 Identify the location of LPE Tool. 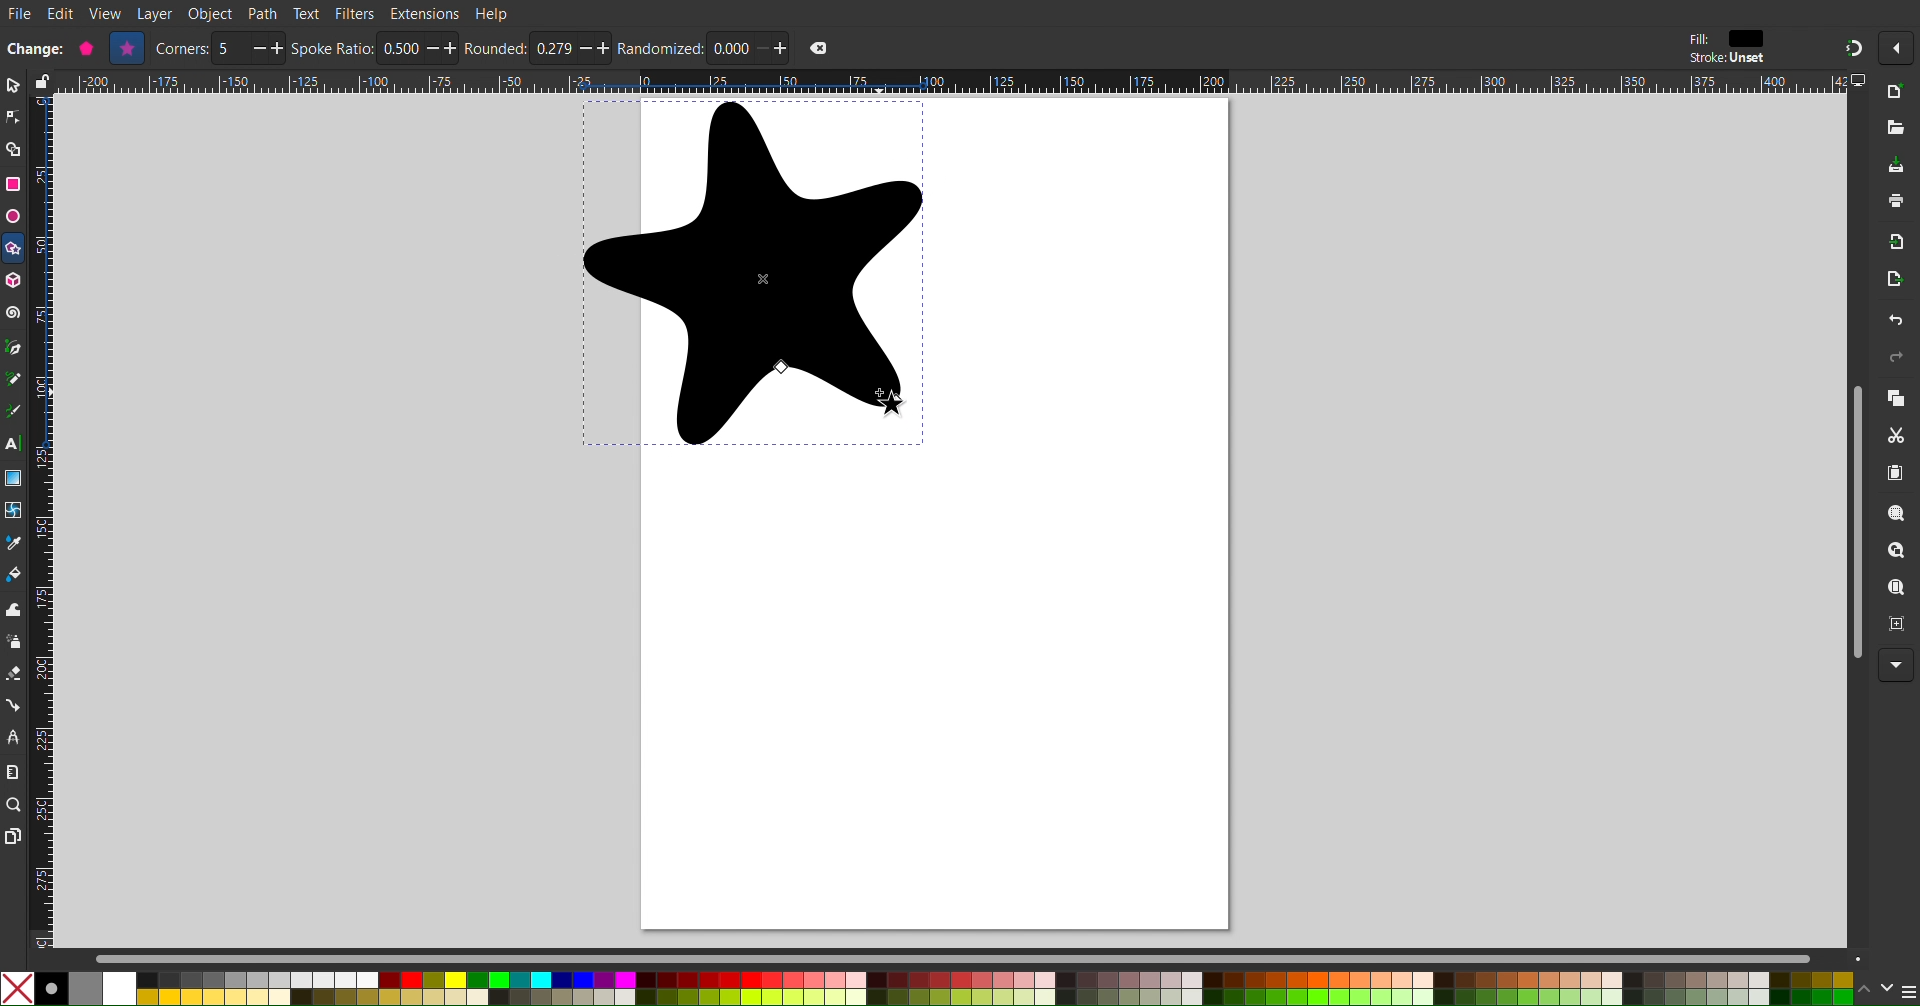
(13, 737).